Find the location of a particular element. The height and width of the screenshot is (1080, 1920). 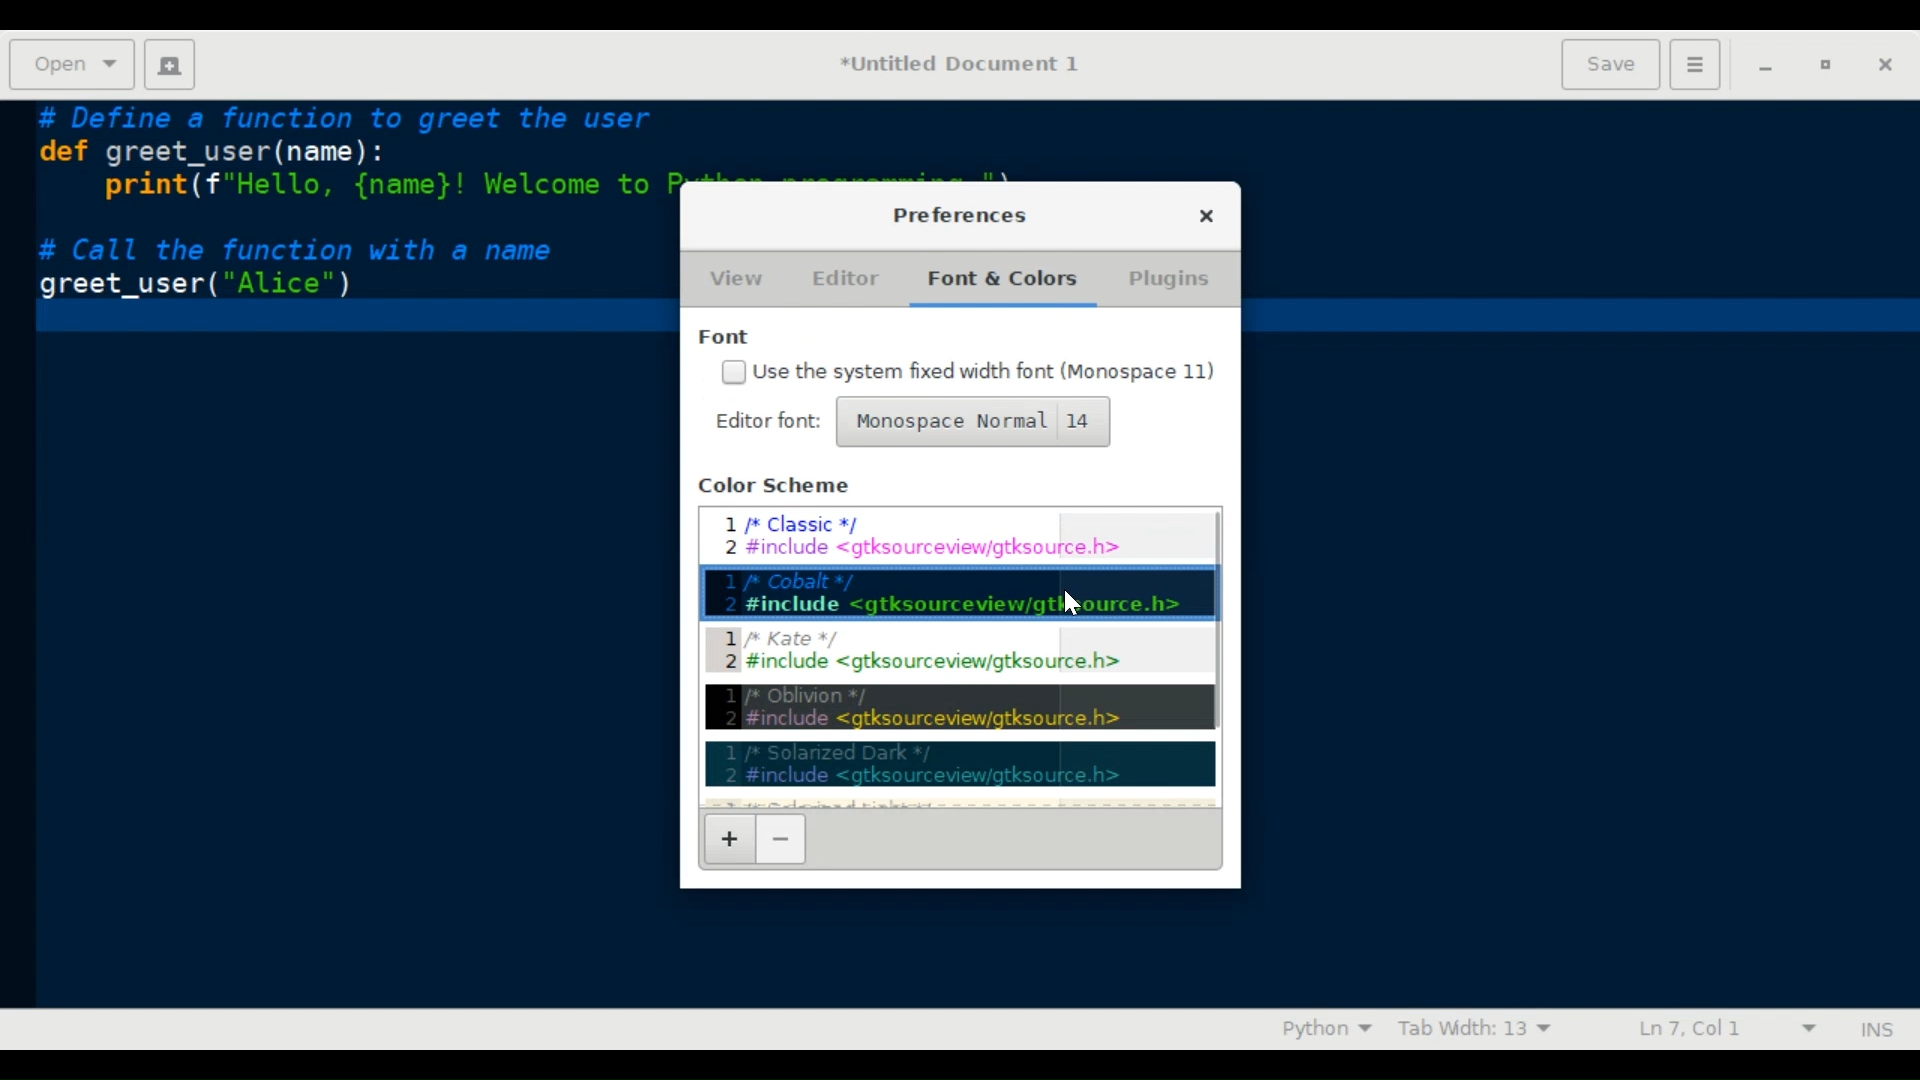

Document name is located at coordinates (965, 65).